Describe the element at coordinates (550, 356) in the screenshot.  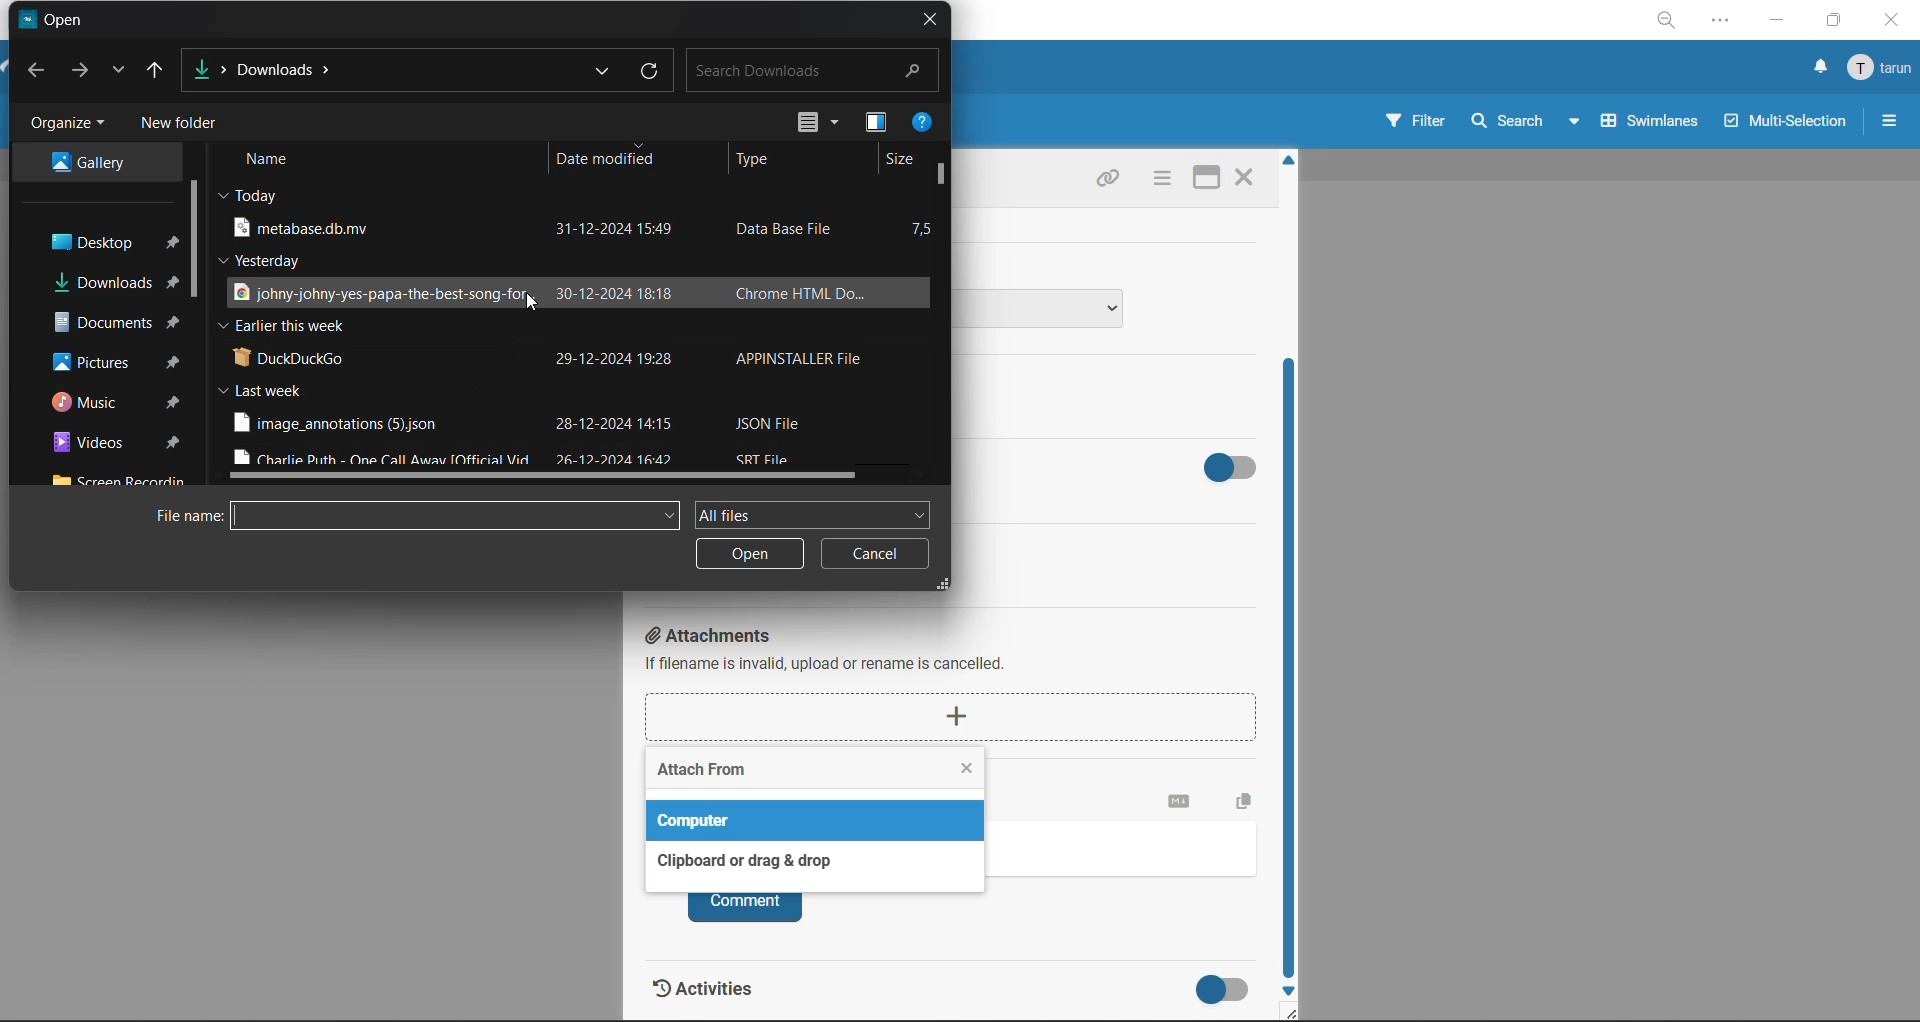
I see `file with date and type` at that location.